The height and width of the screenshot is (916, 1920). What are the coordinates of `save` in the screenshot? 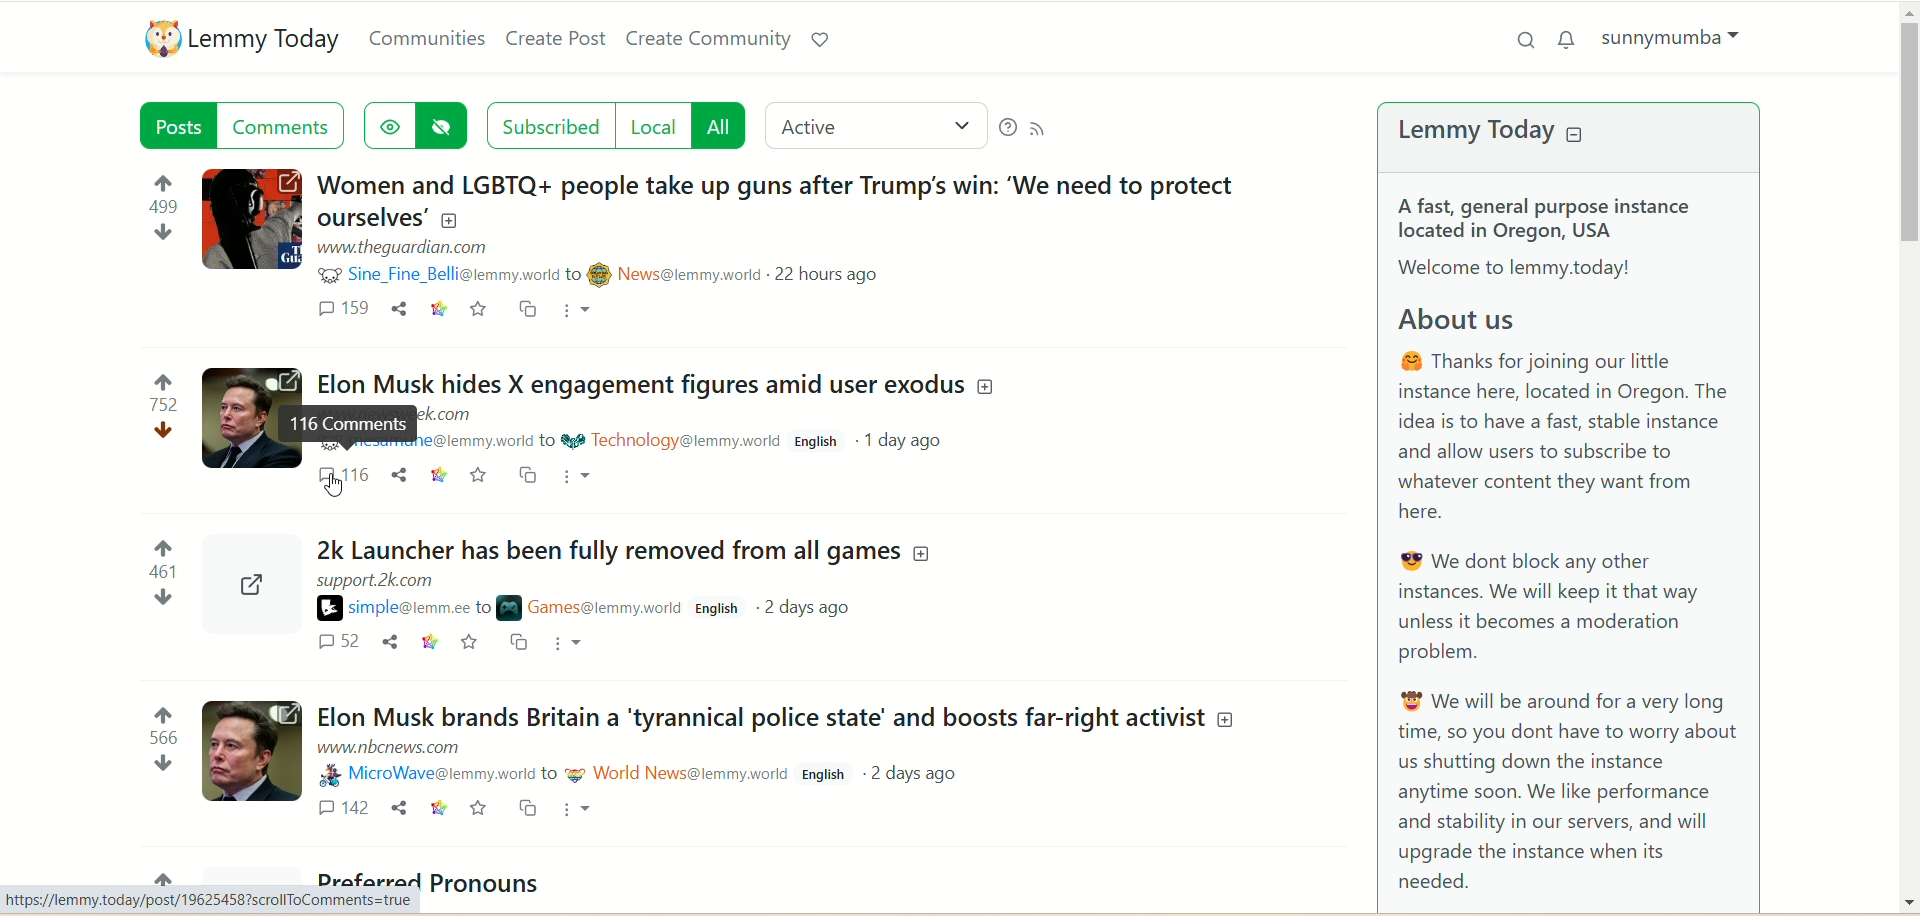 It's located at (470, 640).